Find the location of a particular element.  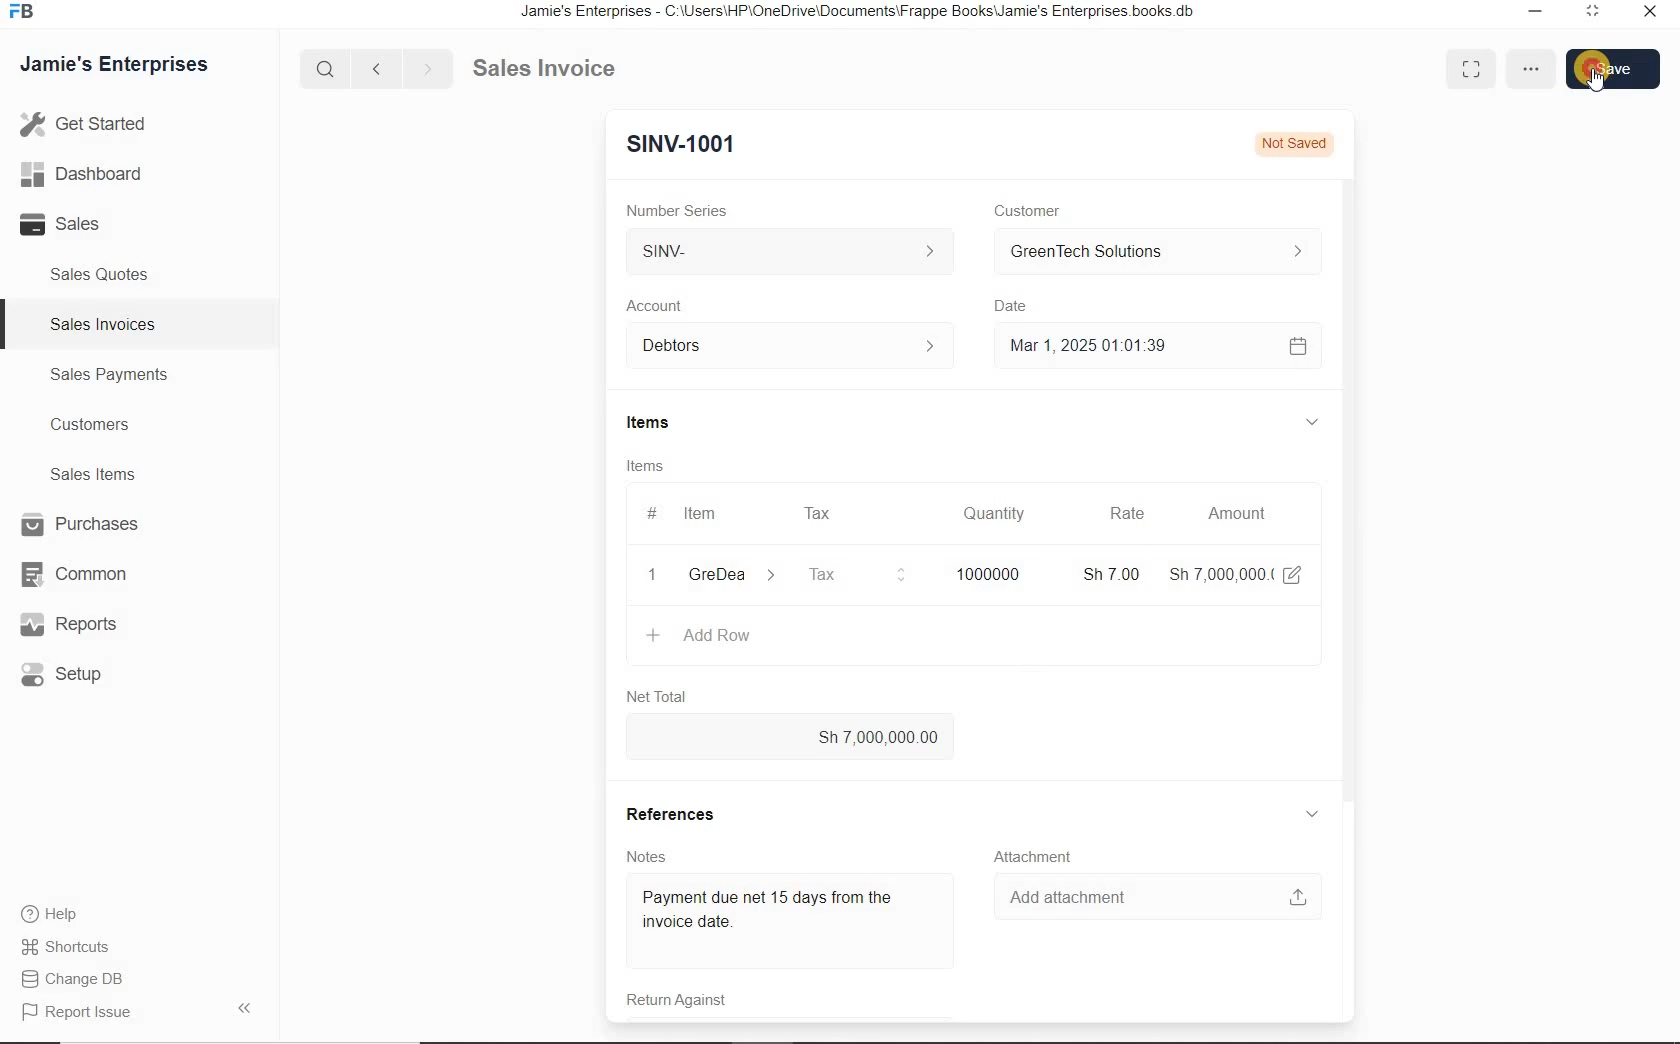

# Item is located at coordinates (695, 516).